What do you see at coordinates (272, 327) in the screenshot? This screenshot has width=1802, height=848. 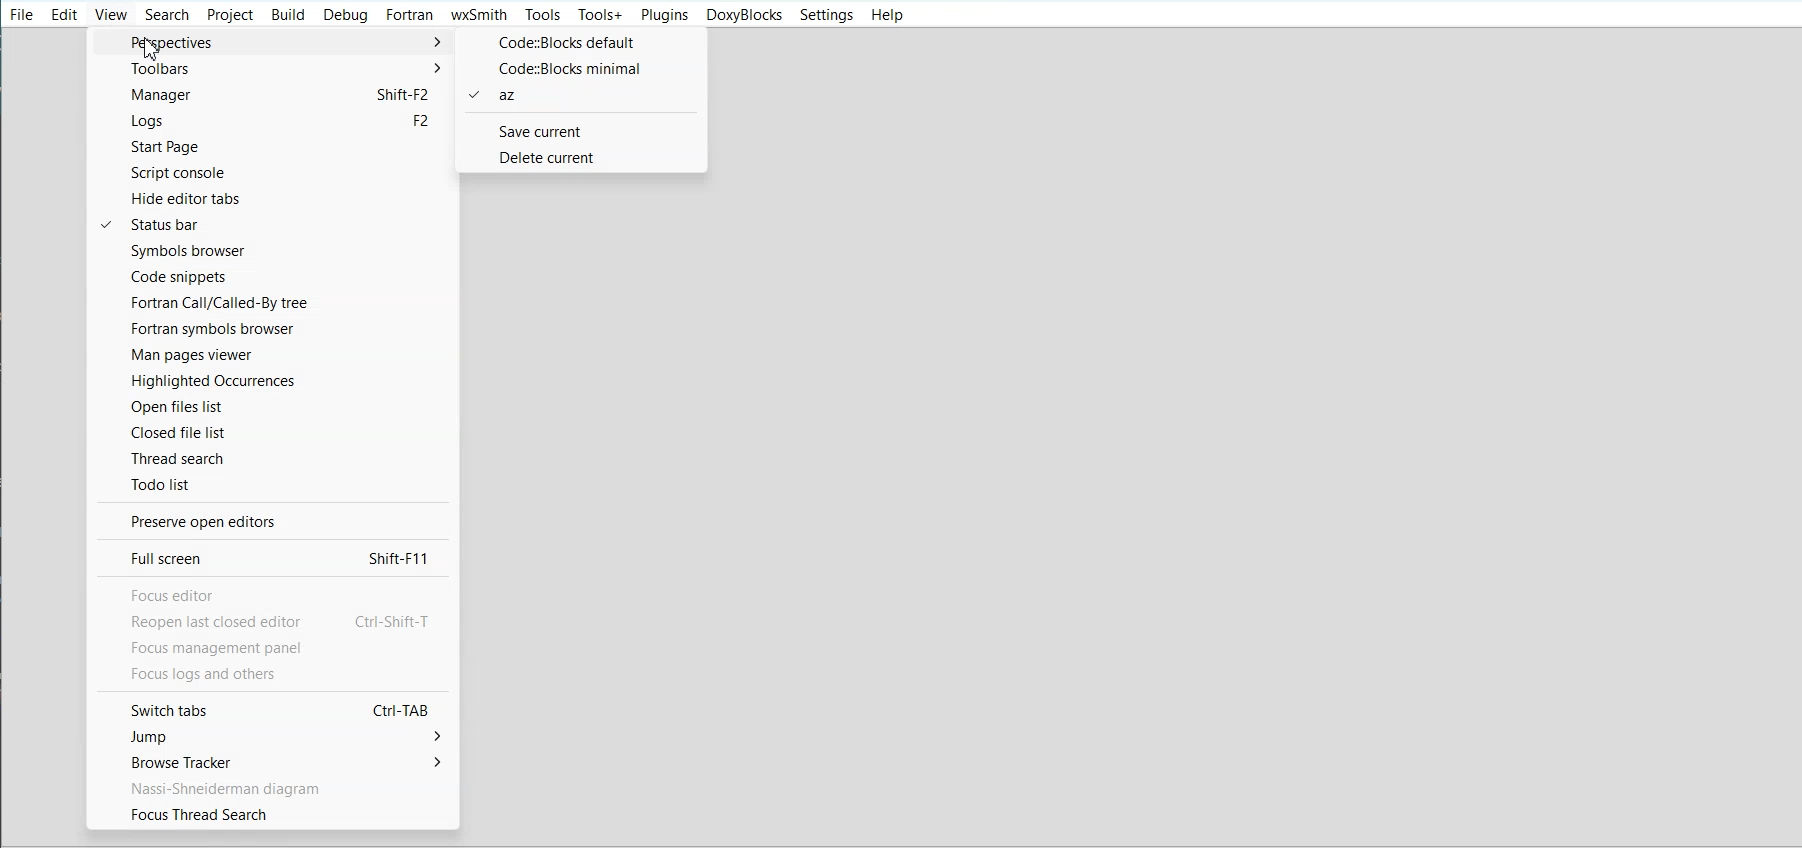 I see `Fortran symbols browser` at bounding box center [272, 327].